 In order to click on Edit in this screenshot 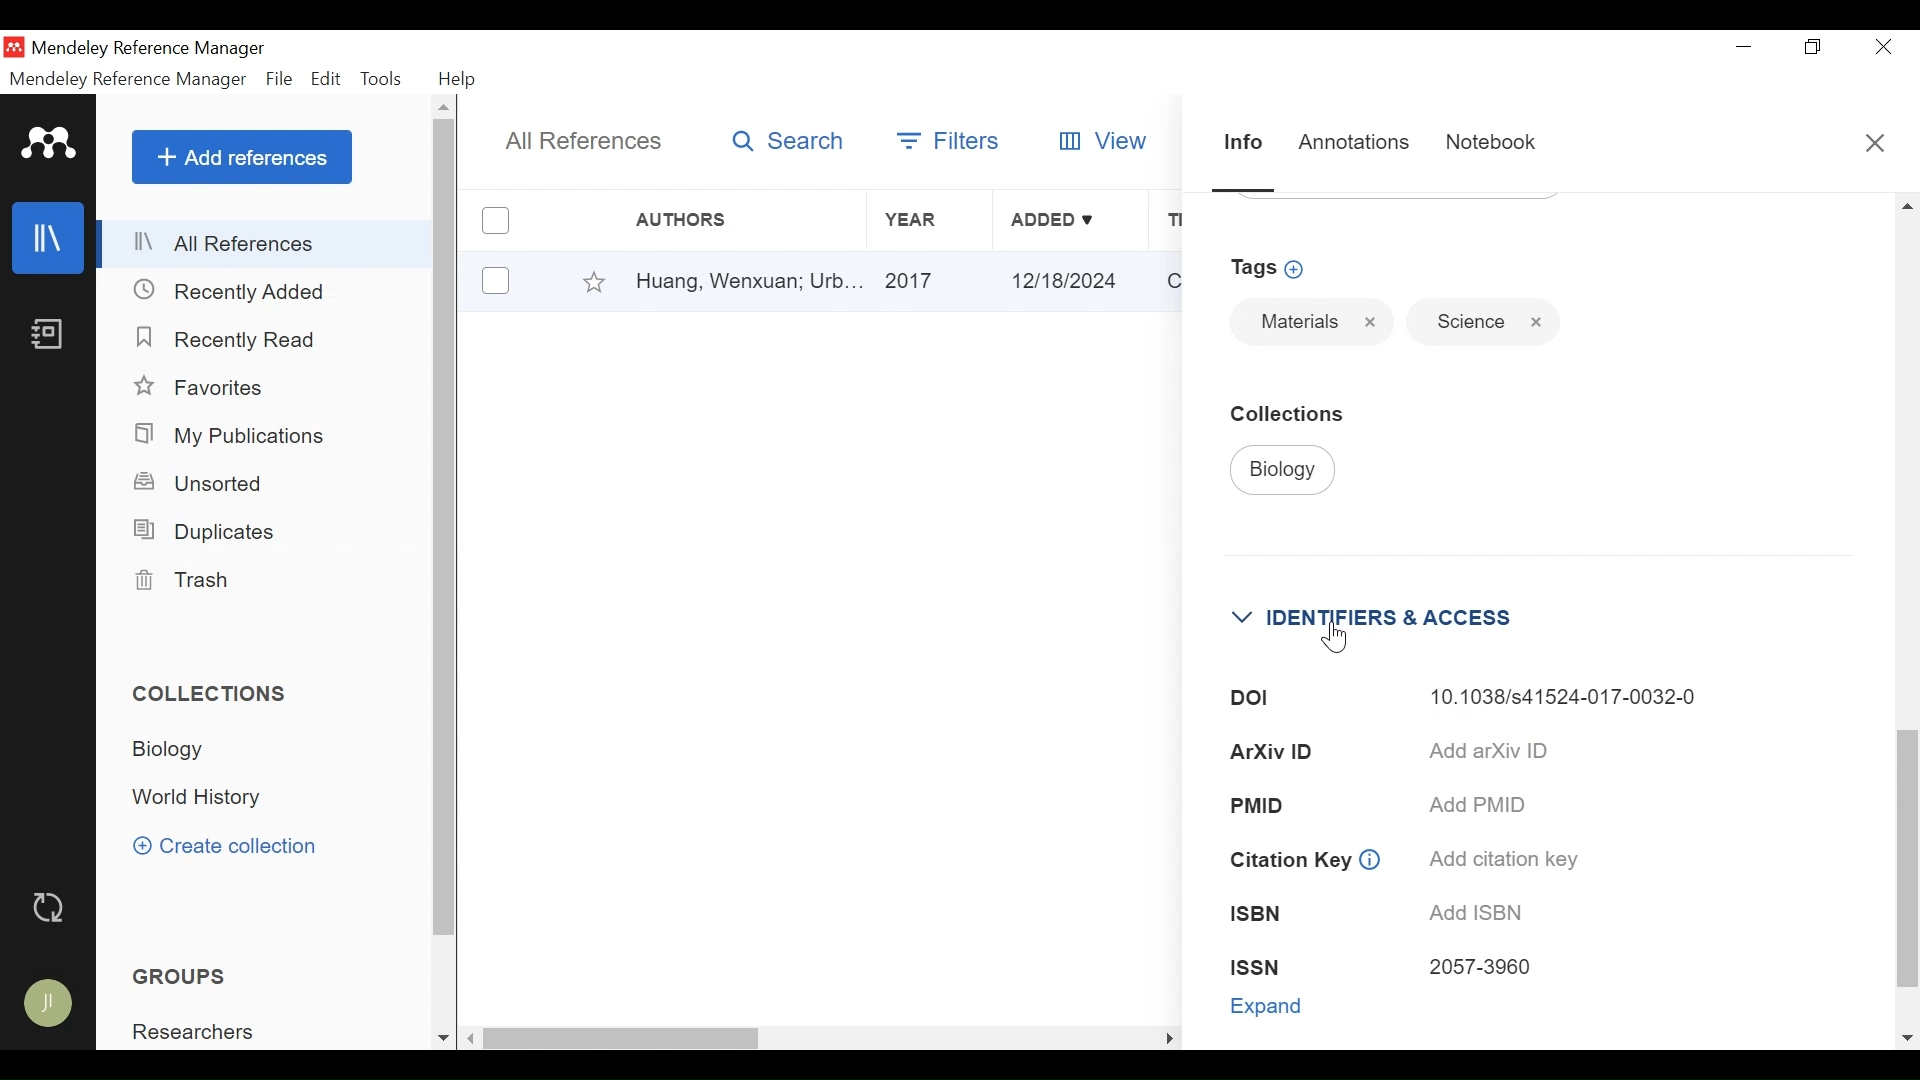, I will do `click(327, 80)`.